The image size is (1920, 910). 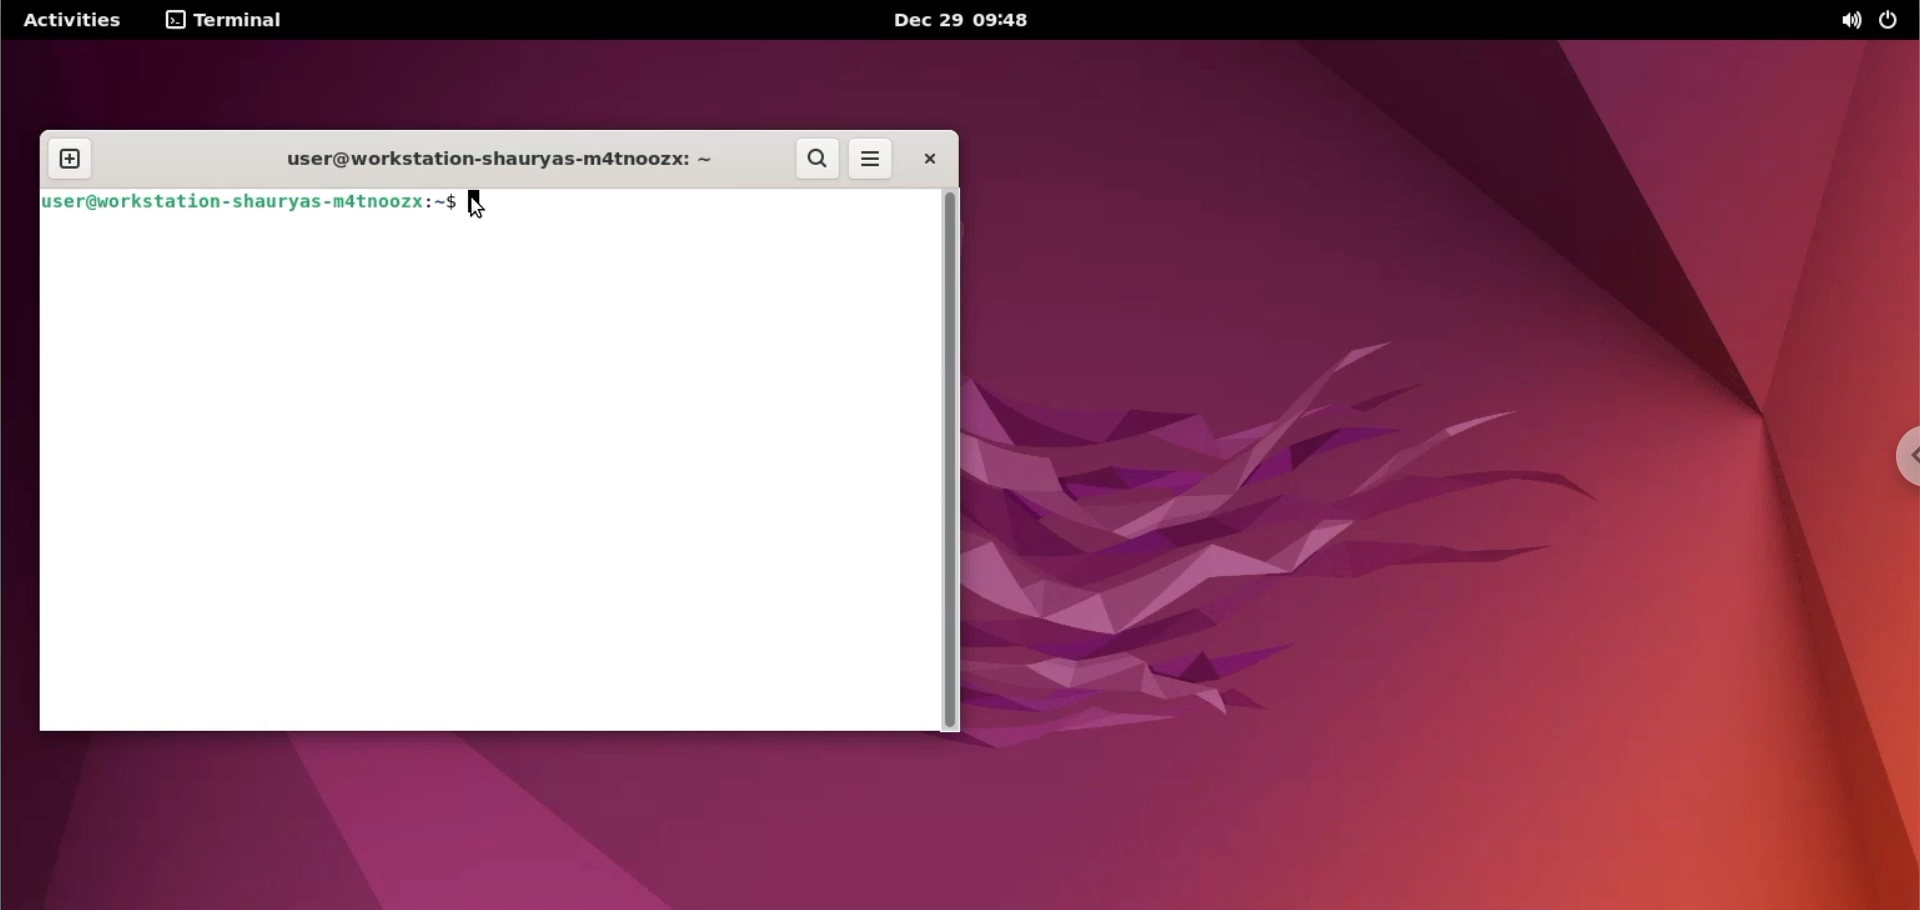 What do you see at coordinates (1892, 465) in the screenshot?
I see `chrome options` at bounding box center [1892, 465].